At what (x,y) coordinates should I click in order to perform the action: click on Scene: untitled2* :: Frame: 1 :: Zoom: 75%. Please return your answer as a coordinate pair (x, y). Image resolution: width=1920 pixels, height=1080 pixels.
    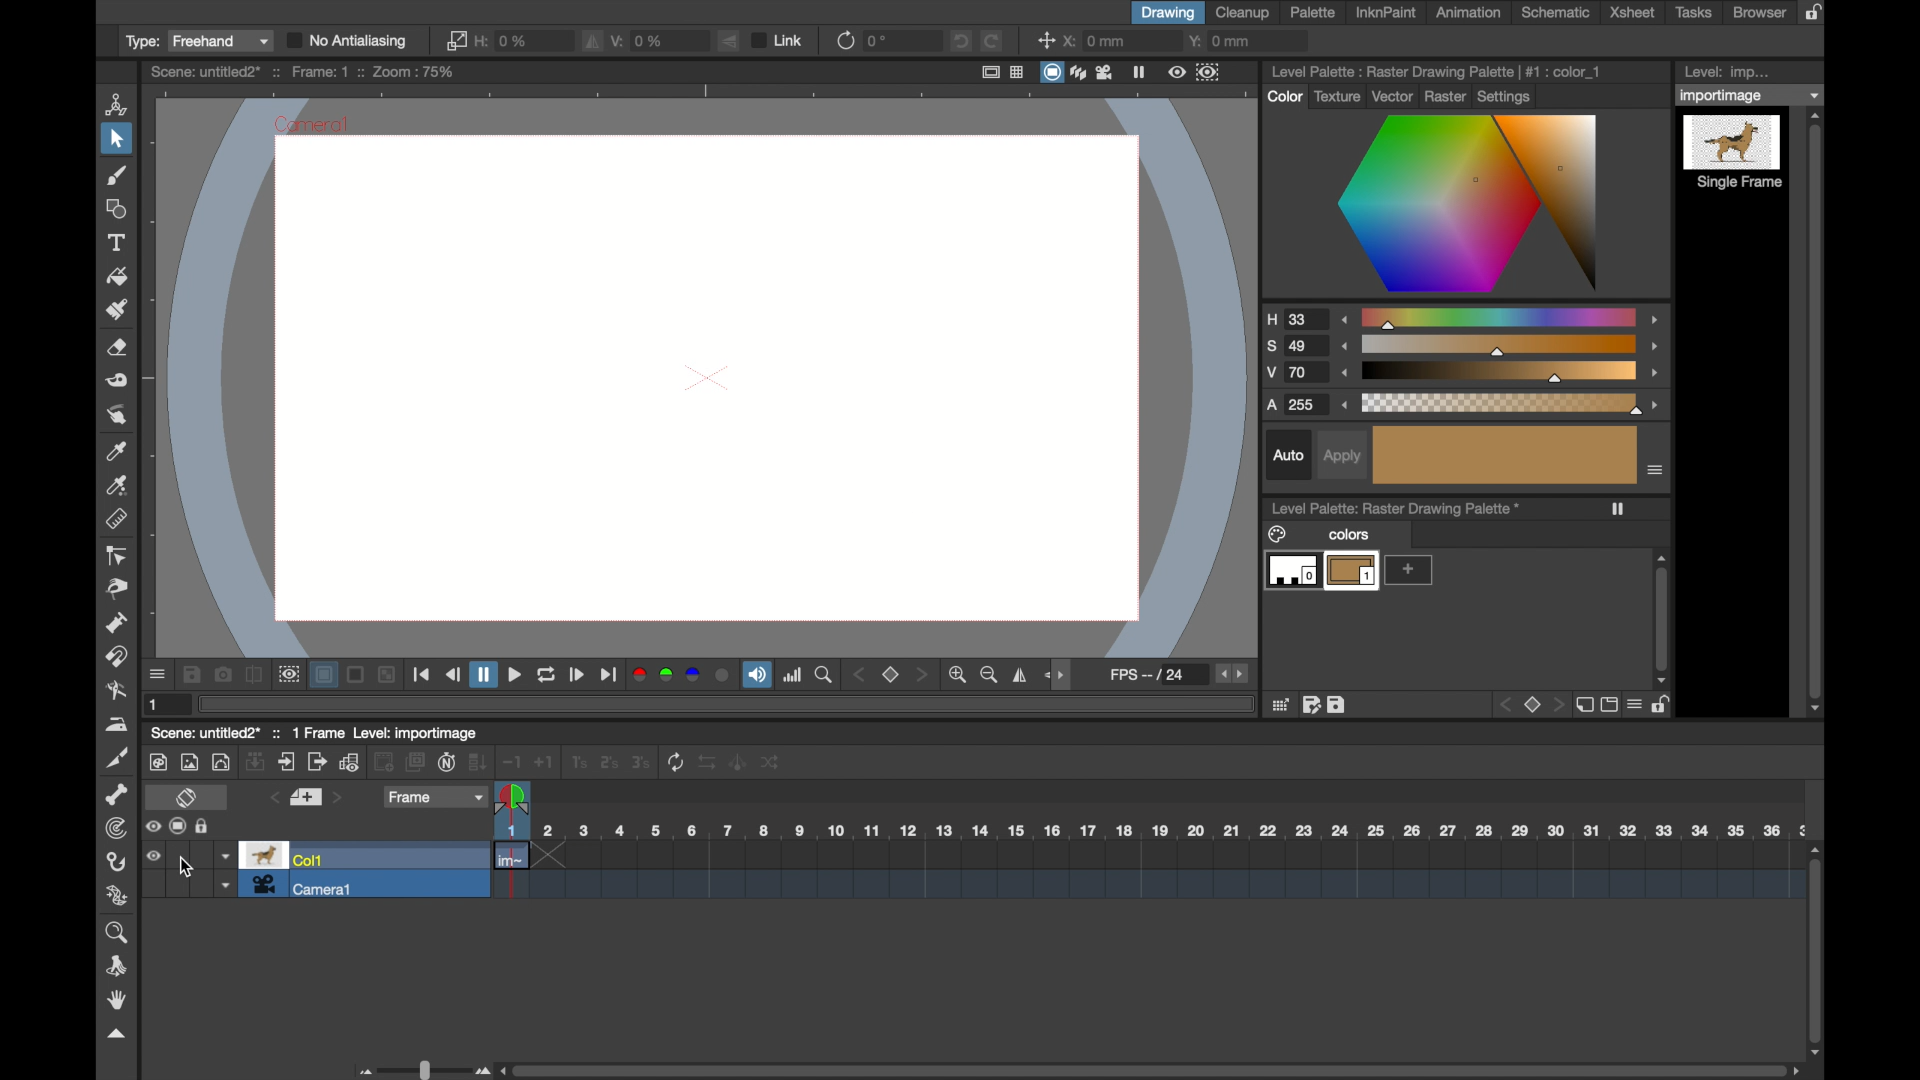
    Looking at the image, I should click on (302, 72).